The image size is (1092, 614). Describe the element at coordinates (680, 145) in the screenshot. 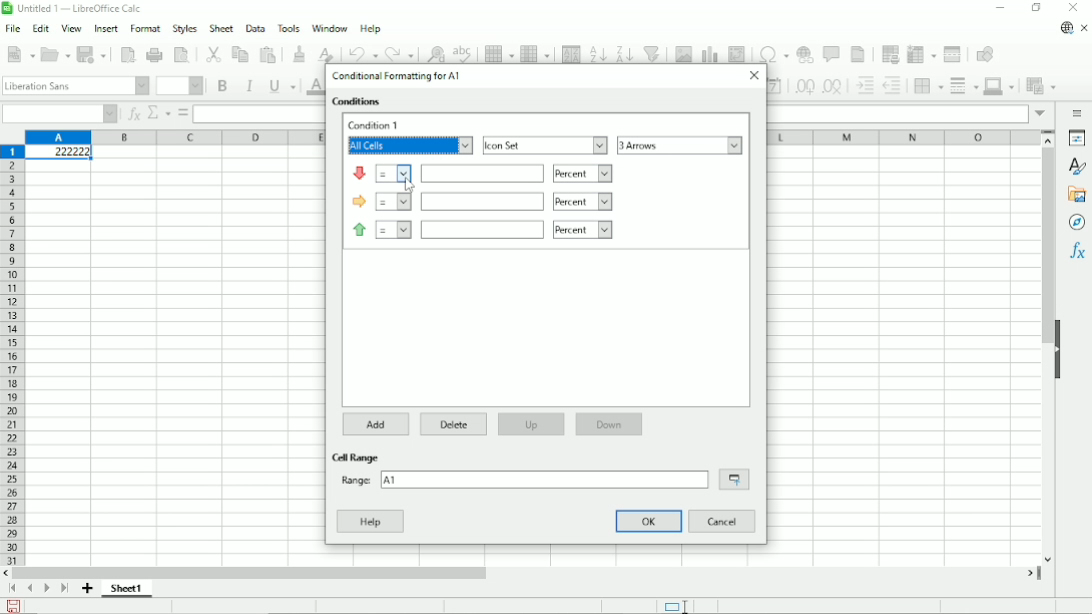

I see `3 arrows` at that location.